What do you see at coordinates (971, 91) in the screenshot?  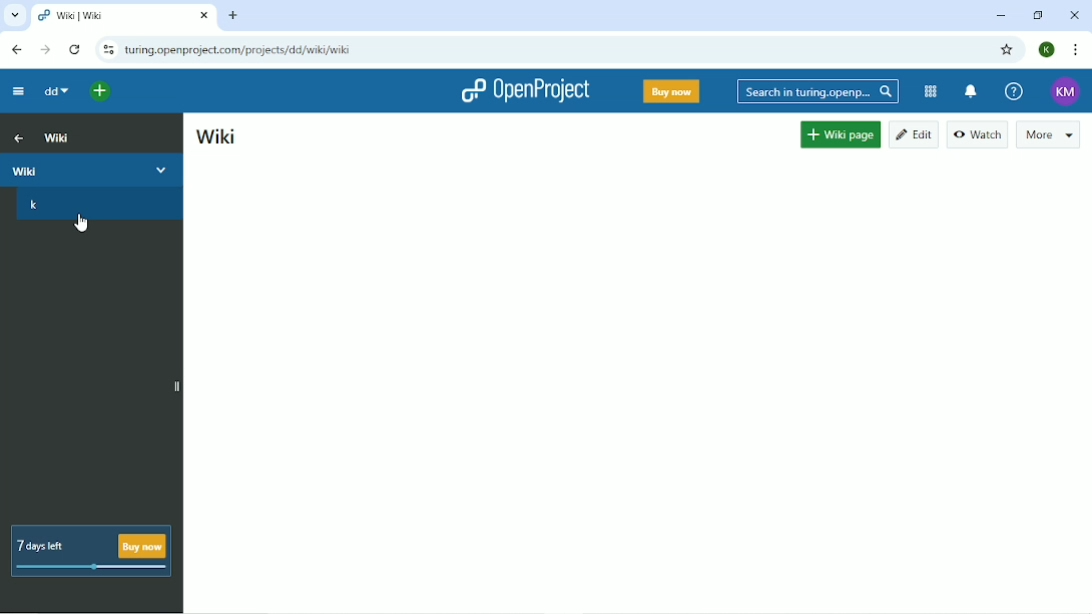 I see `To notification center` at bounding box center [971, 91].